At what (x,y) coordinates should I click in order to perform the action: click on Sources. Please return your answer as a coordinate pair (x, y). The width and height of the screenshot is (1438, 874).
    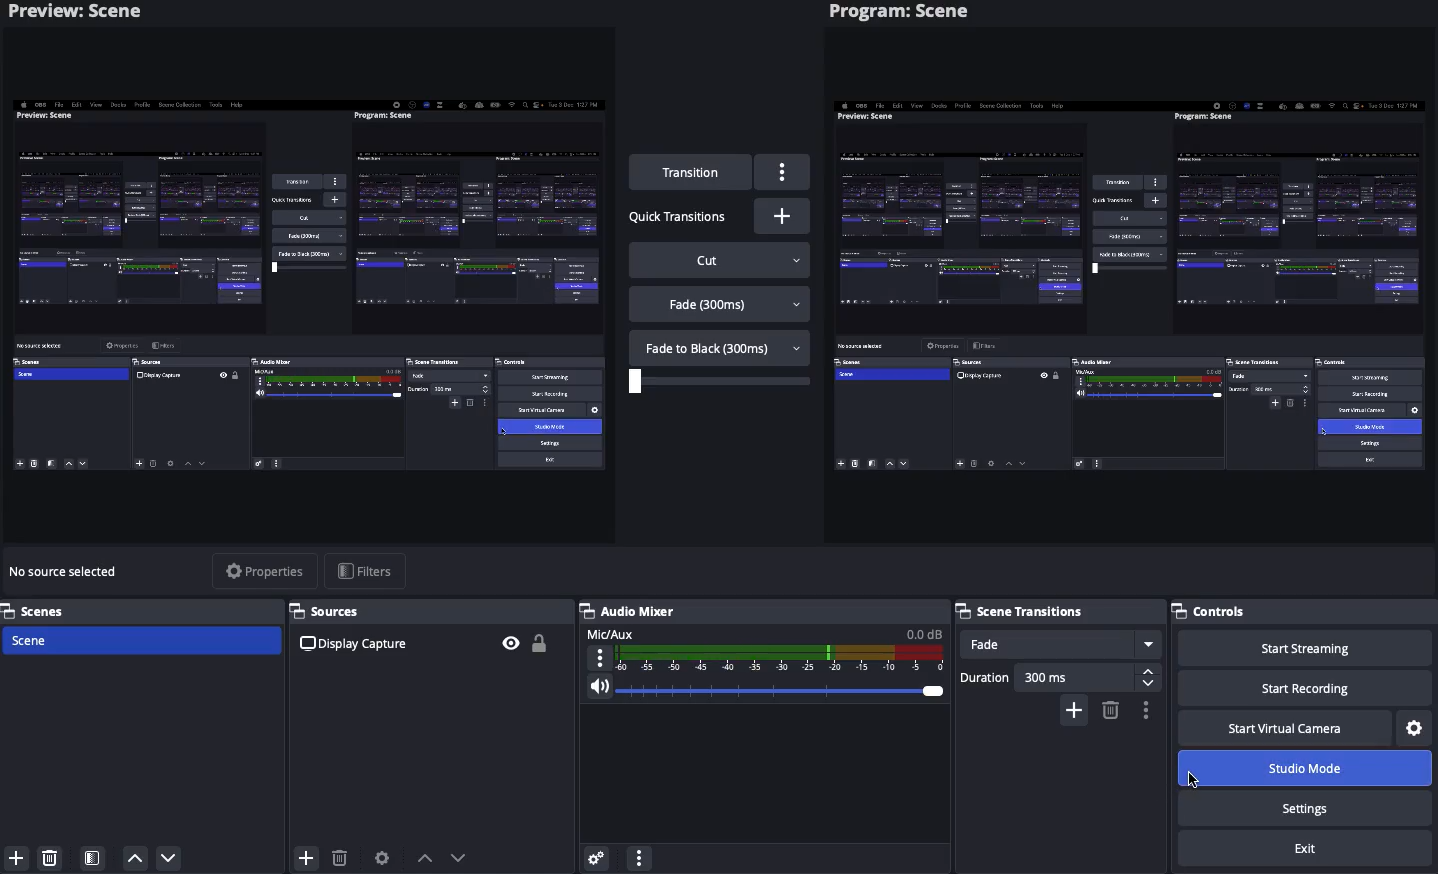
    Looking at the image, I should click on (430, 612).